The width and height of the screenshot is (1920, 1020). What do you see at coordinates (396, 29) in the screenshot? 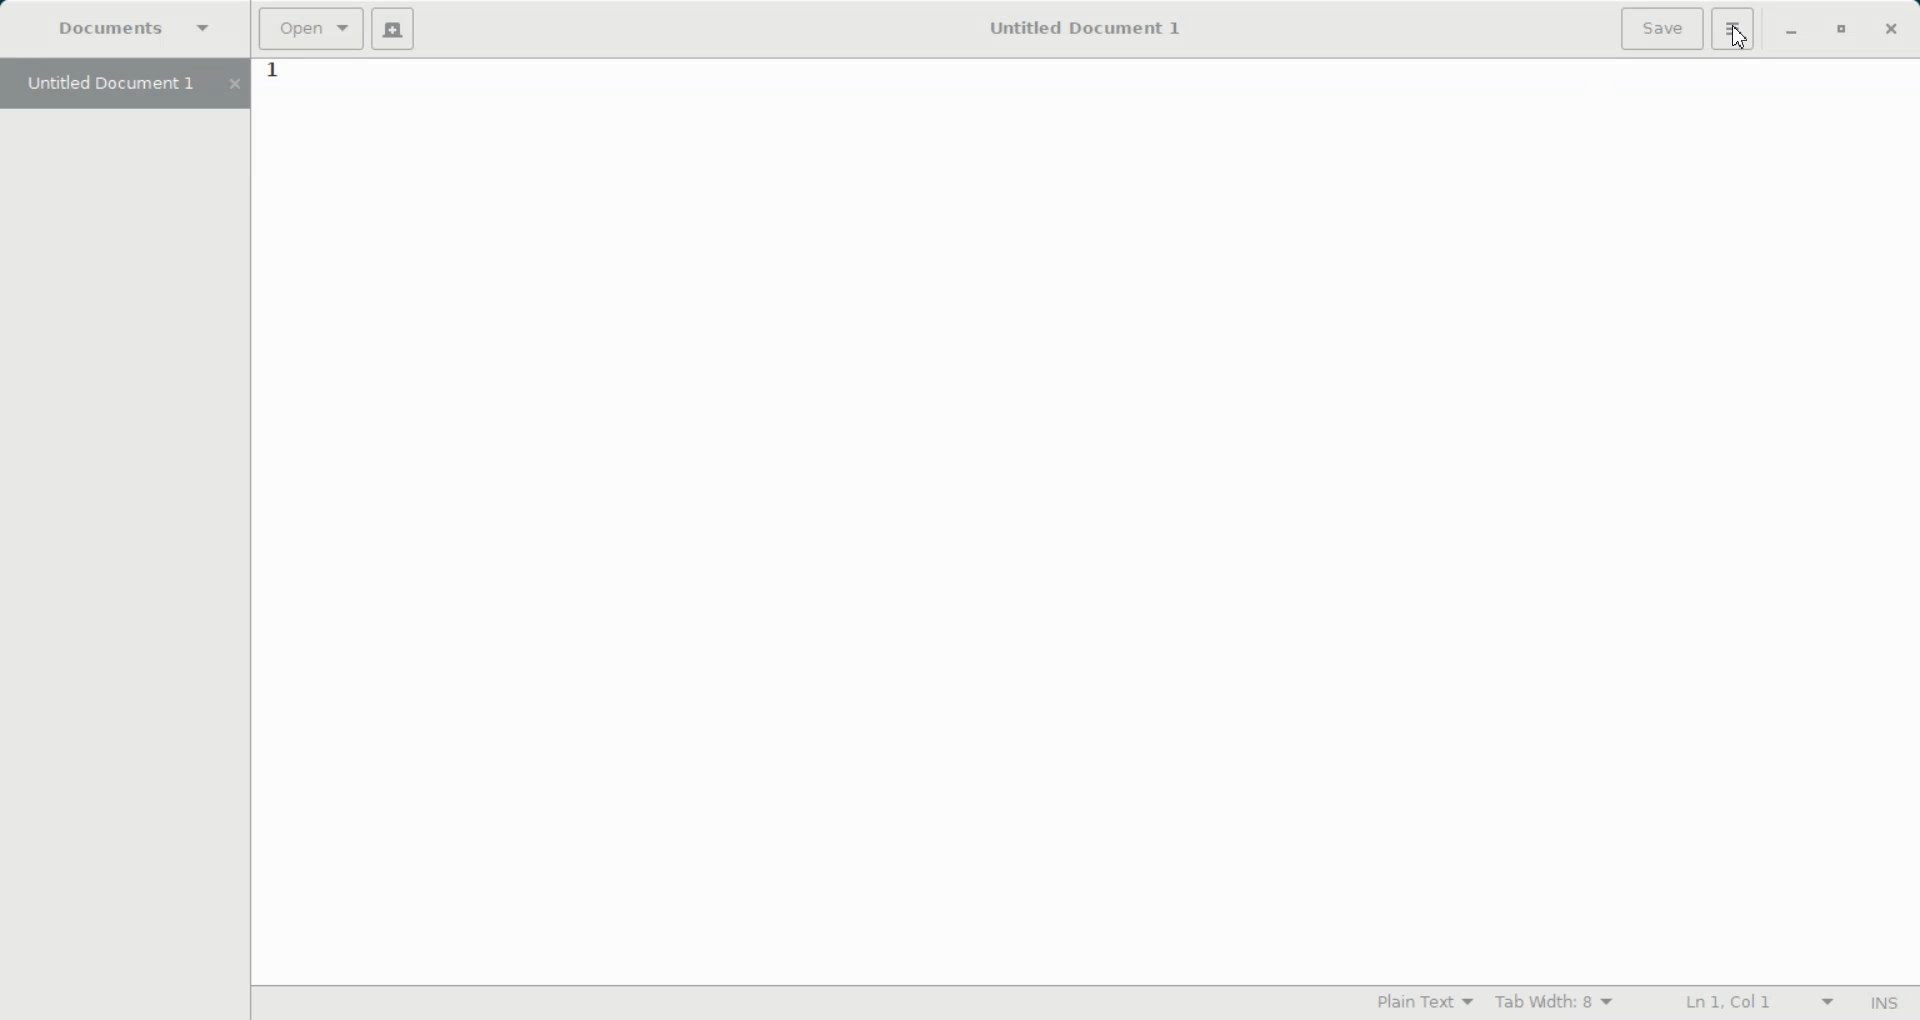
I see `Create a document` at bounding box center [396, 29].